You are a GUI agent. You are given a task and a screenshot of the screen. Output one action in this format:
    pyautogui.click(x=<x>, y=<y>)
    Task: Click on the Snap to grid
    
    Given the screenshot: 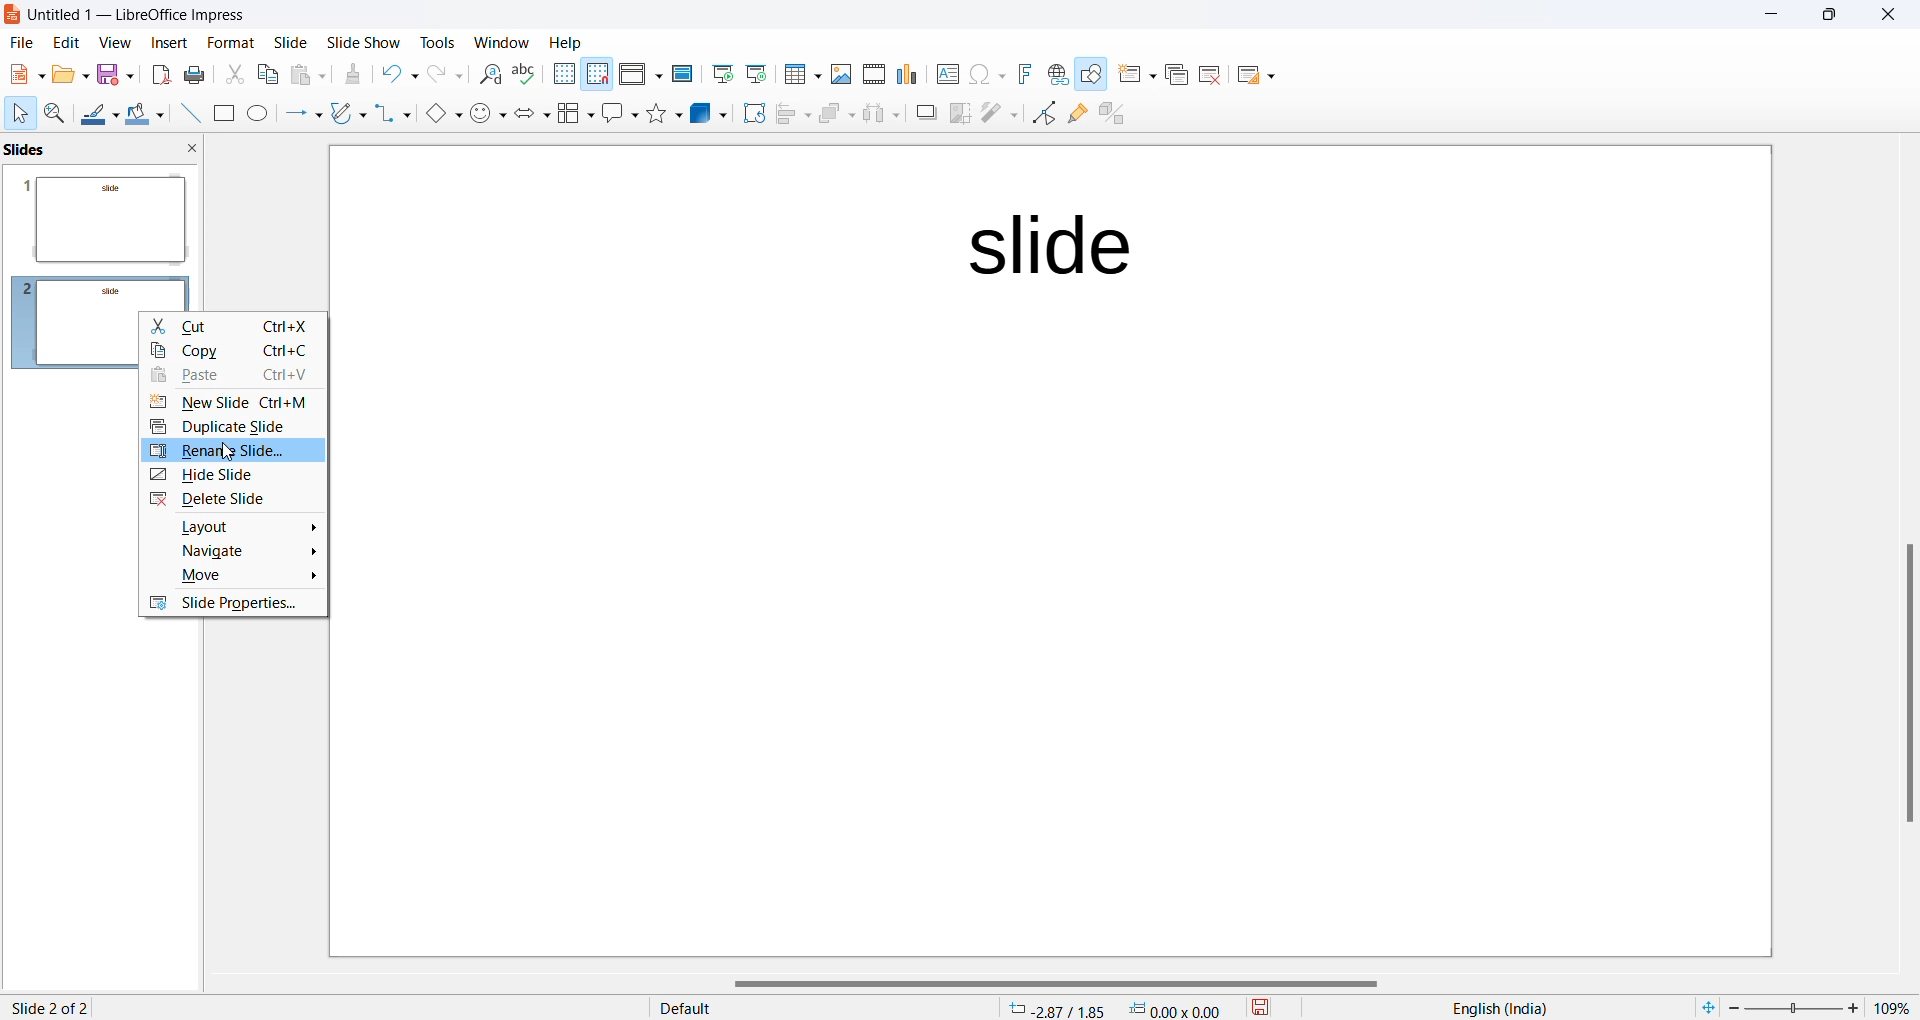 What is the action you would take?
    pyautogui.click(x=598, y=74)
    